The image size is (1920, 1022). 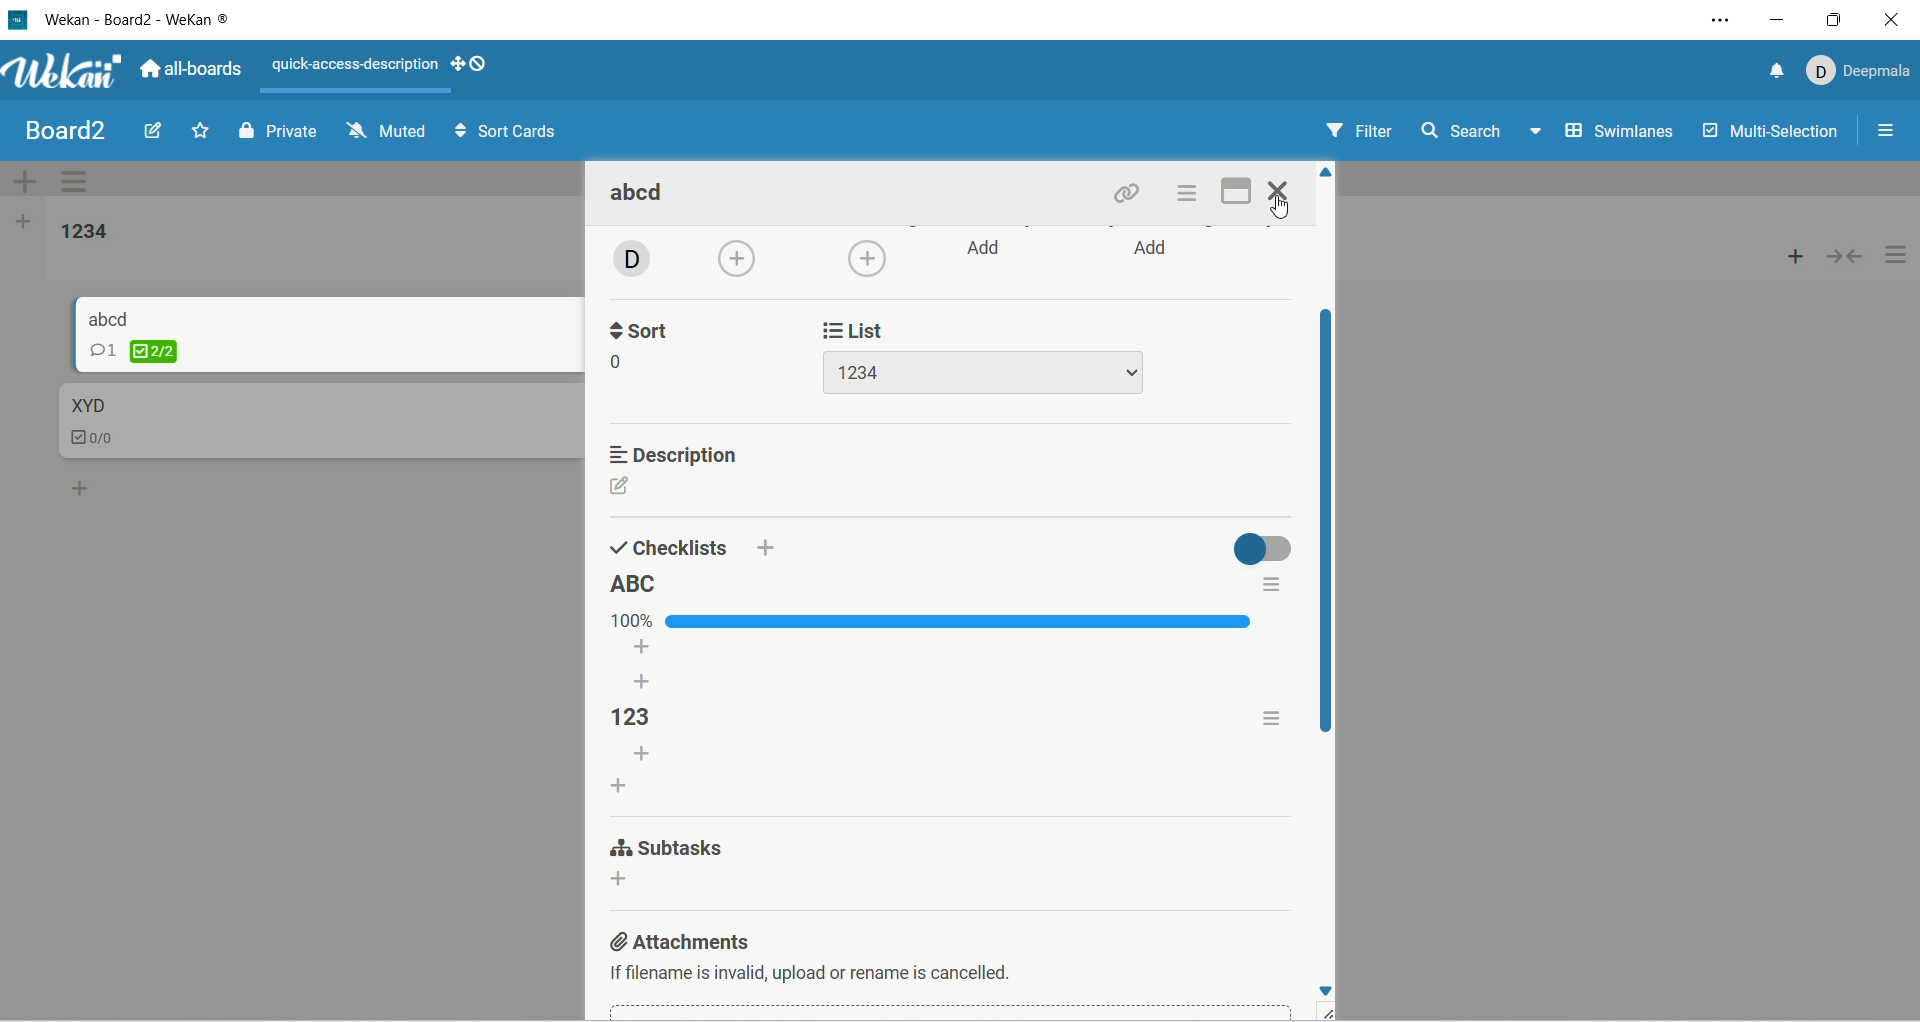 What do you see at coordinates (813, 974) in the screenshot?
I see `attachments` at bounding box center [813, 974].